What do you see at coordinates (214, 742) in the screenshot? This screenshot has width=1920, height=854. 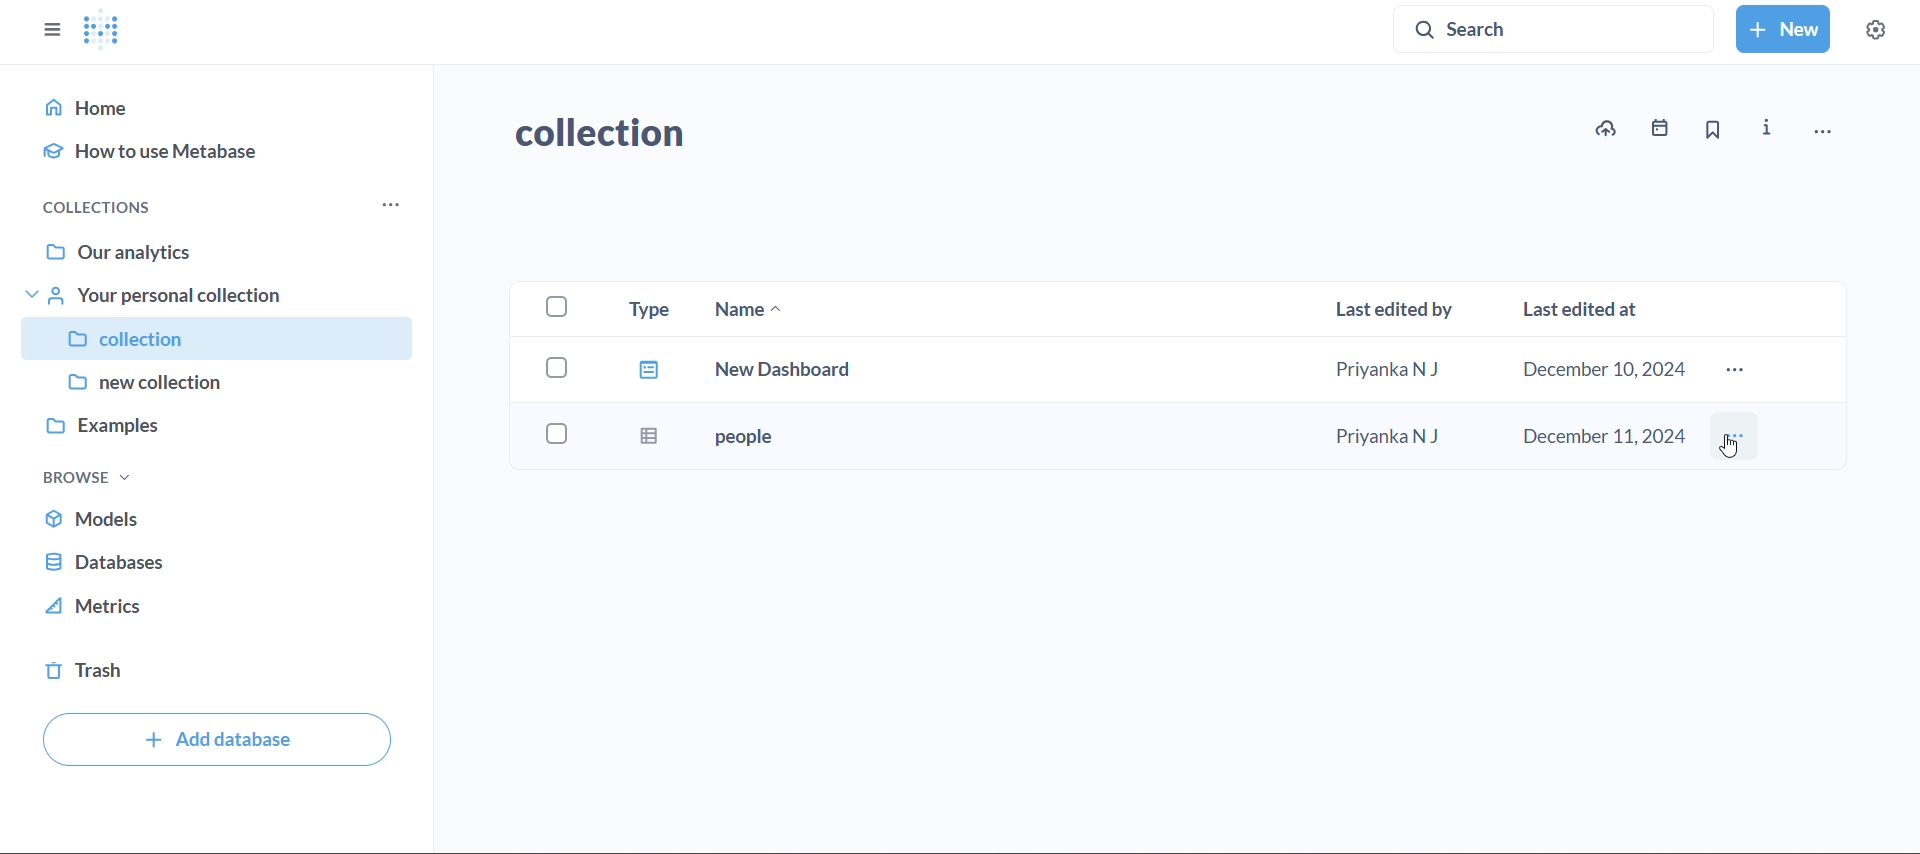 I see `add databse` at bounding box center [214, 742].